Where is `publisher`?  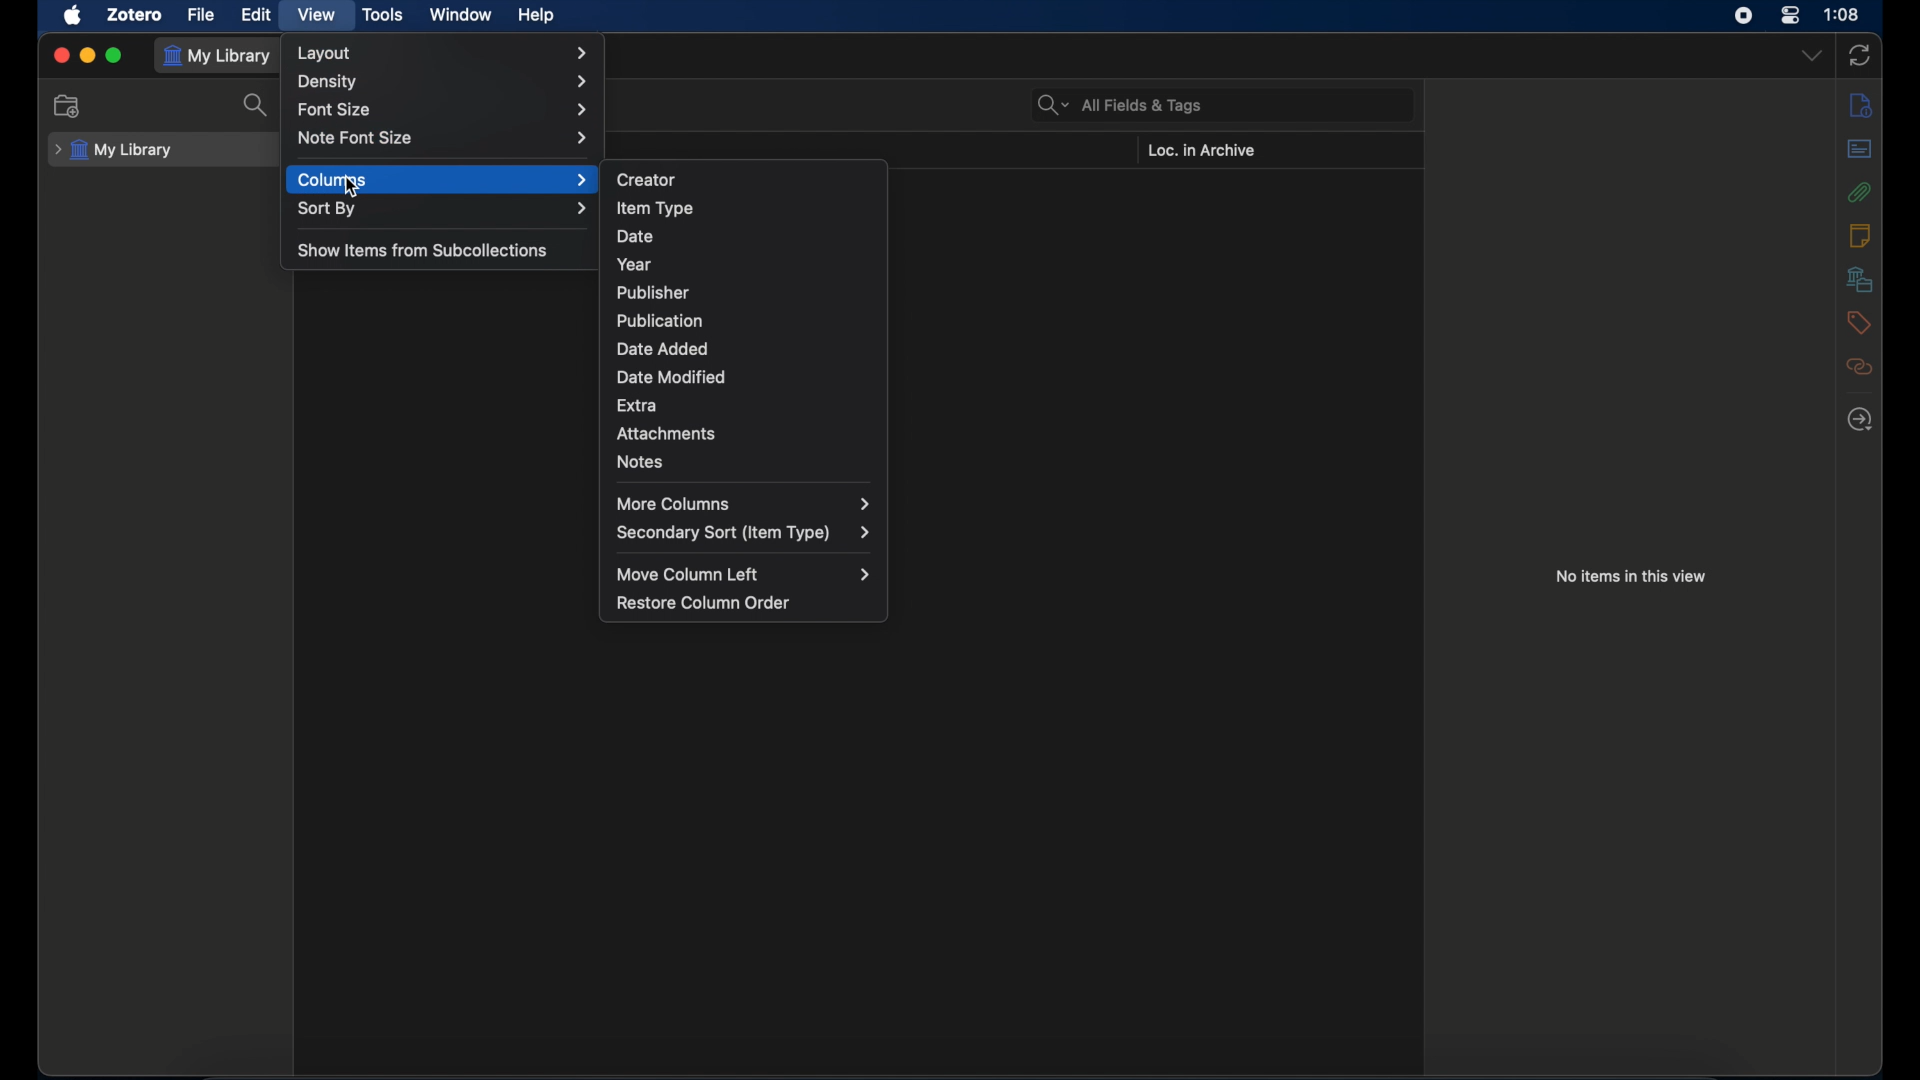 publisher is located at coordinates (654, 293).